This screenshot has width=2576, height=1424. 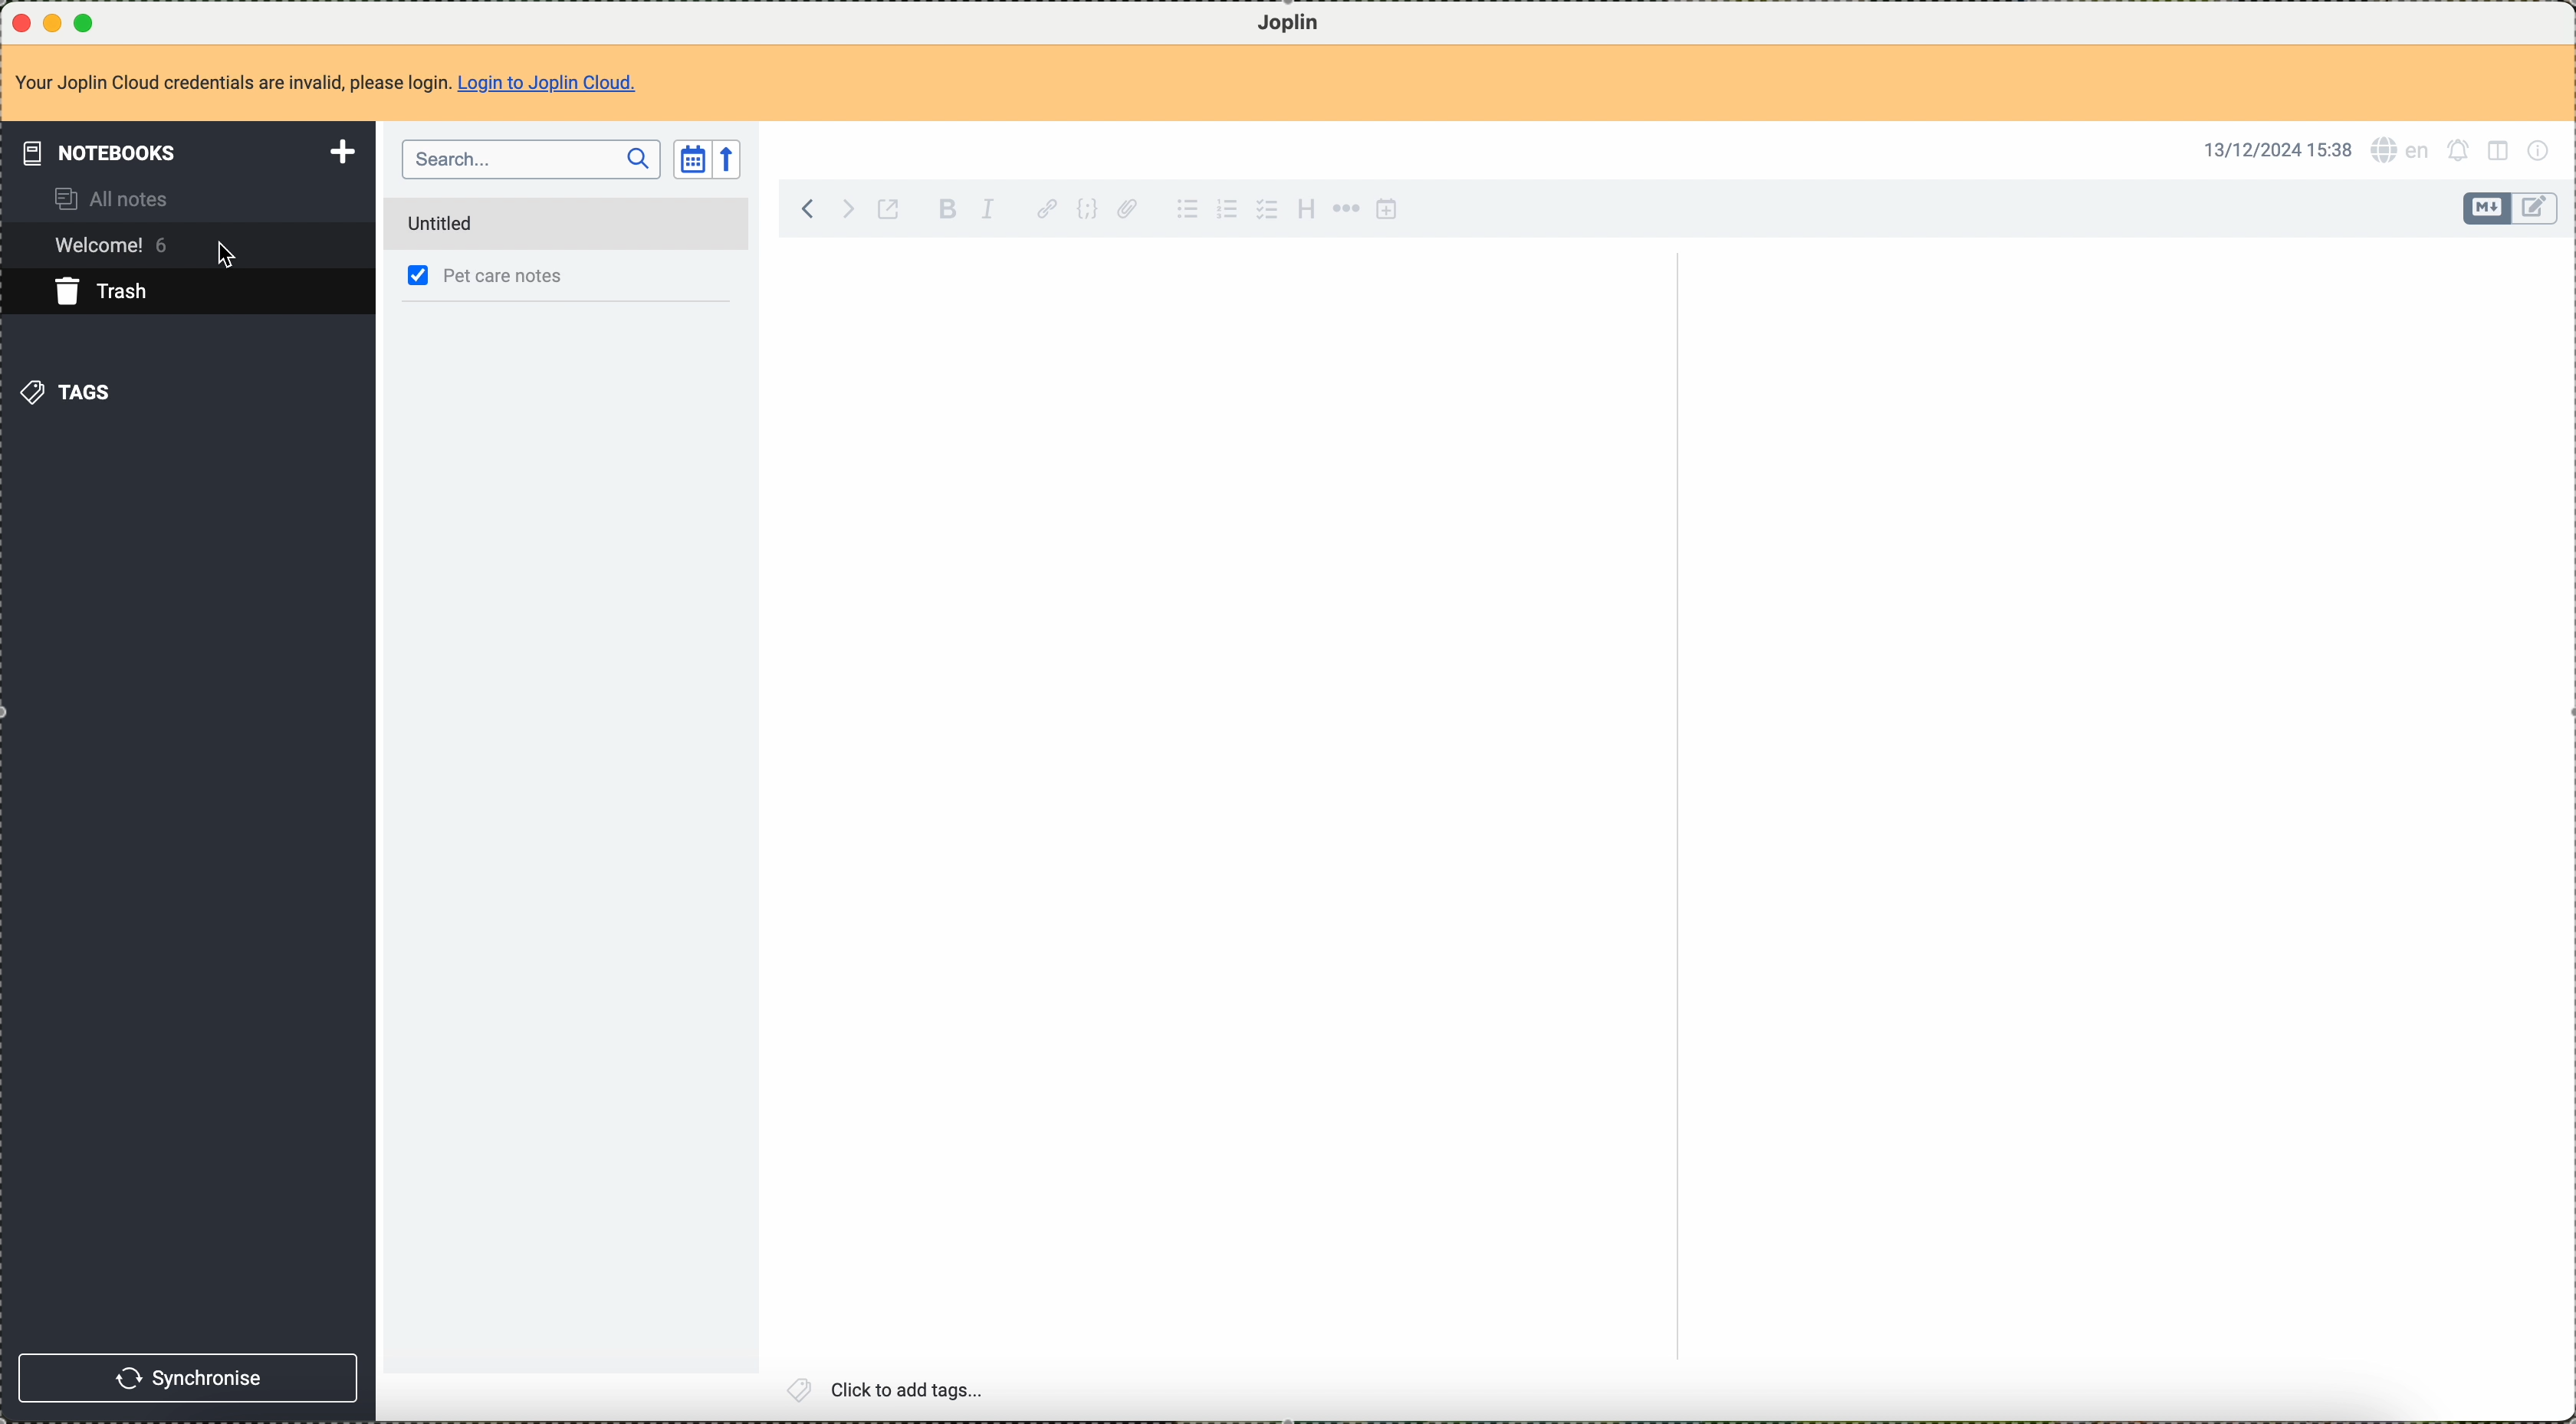 What do you see at coordinates (736, 160) in the screenshot?
I see `reverse sort order` at bounding box center [736, 160].